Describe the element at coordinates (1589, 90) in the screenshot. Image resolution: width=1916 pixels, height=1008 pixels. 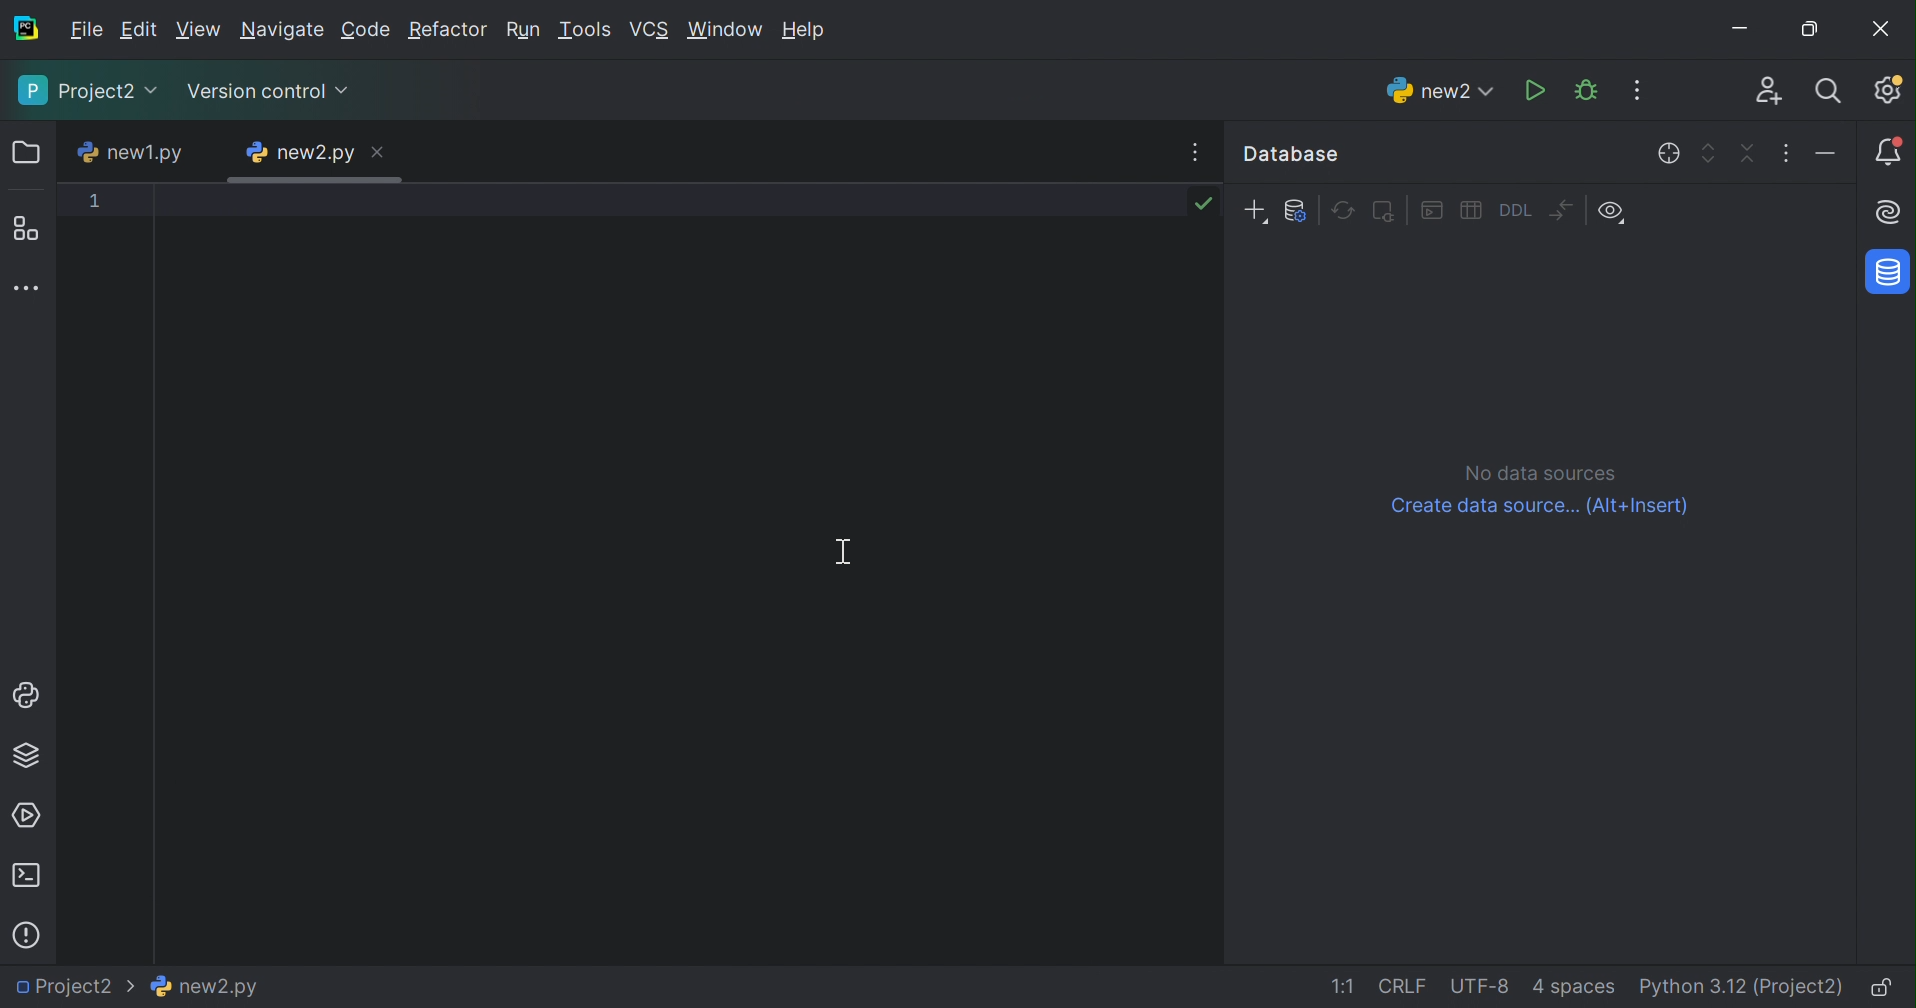
I see `Debug` at that location.